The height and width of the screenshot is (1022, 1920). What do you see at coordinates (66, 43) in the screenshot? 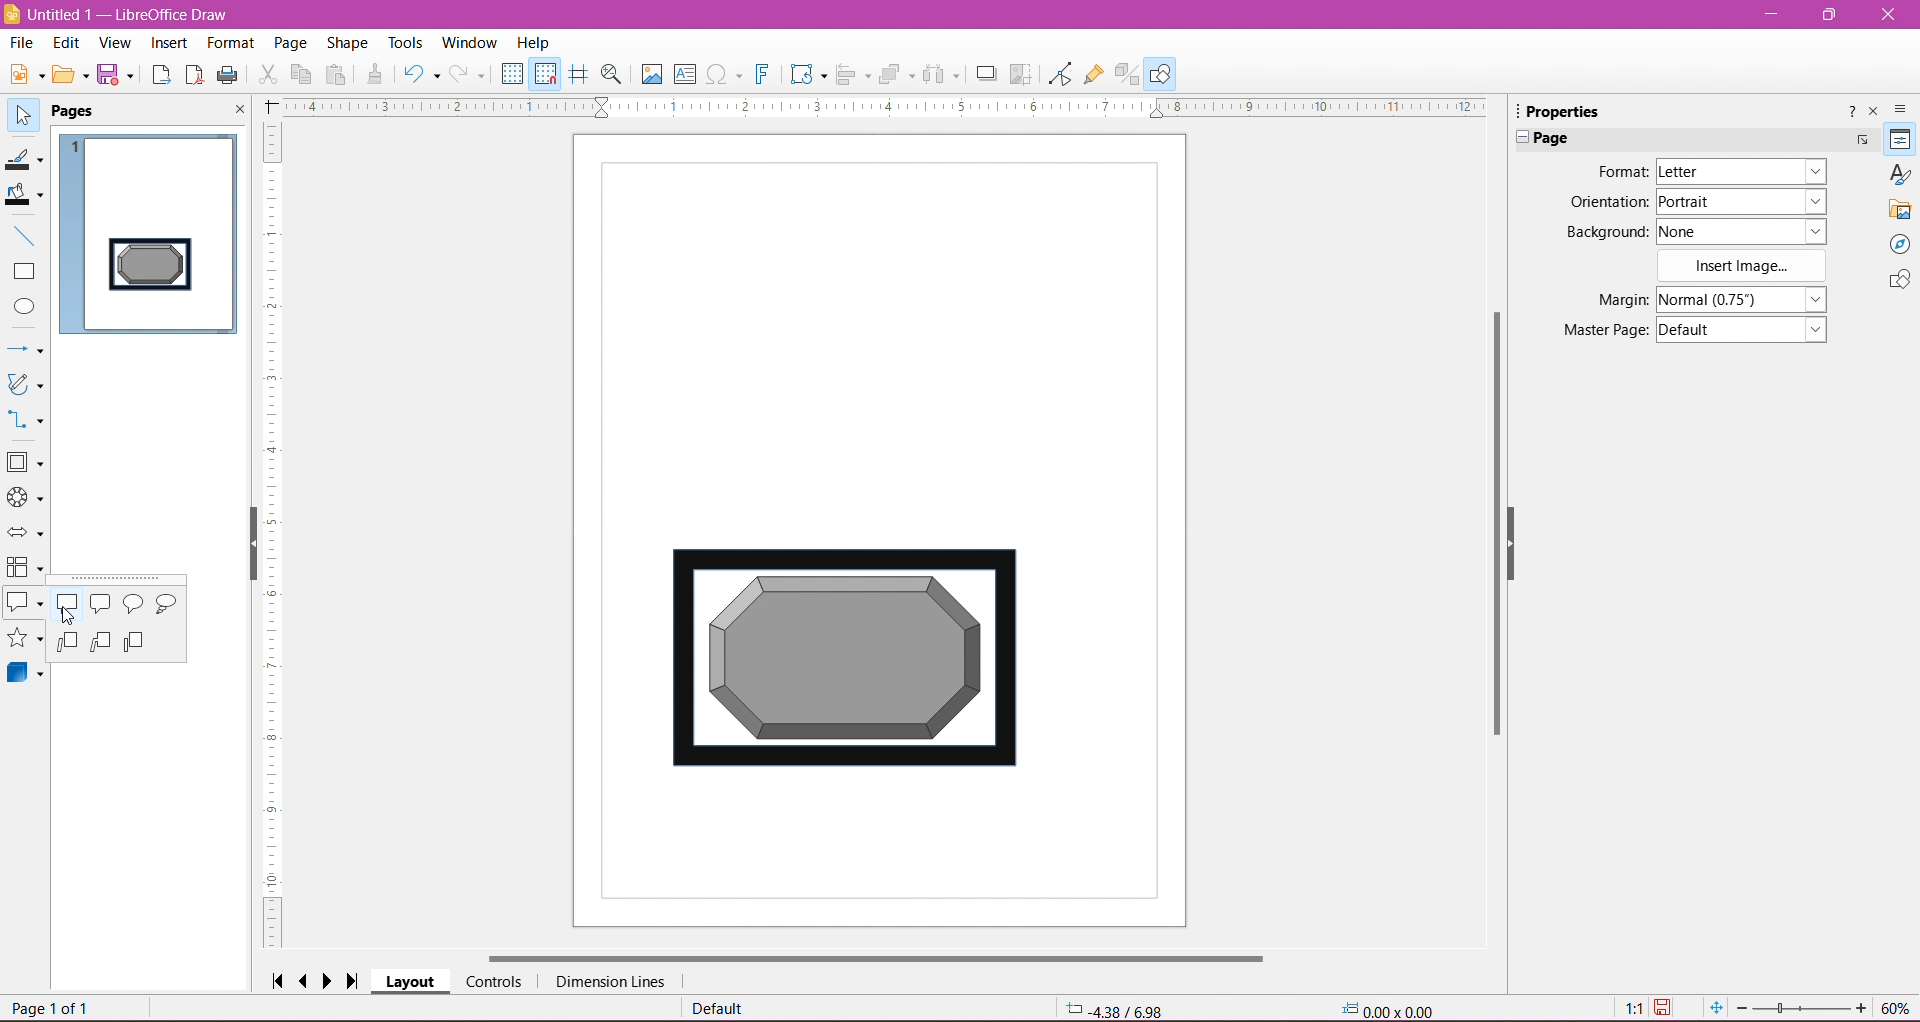
I see `Edit` at bounding box center [66, 43].